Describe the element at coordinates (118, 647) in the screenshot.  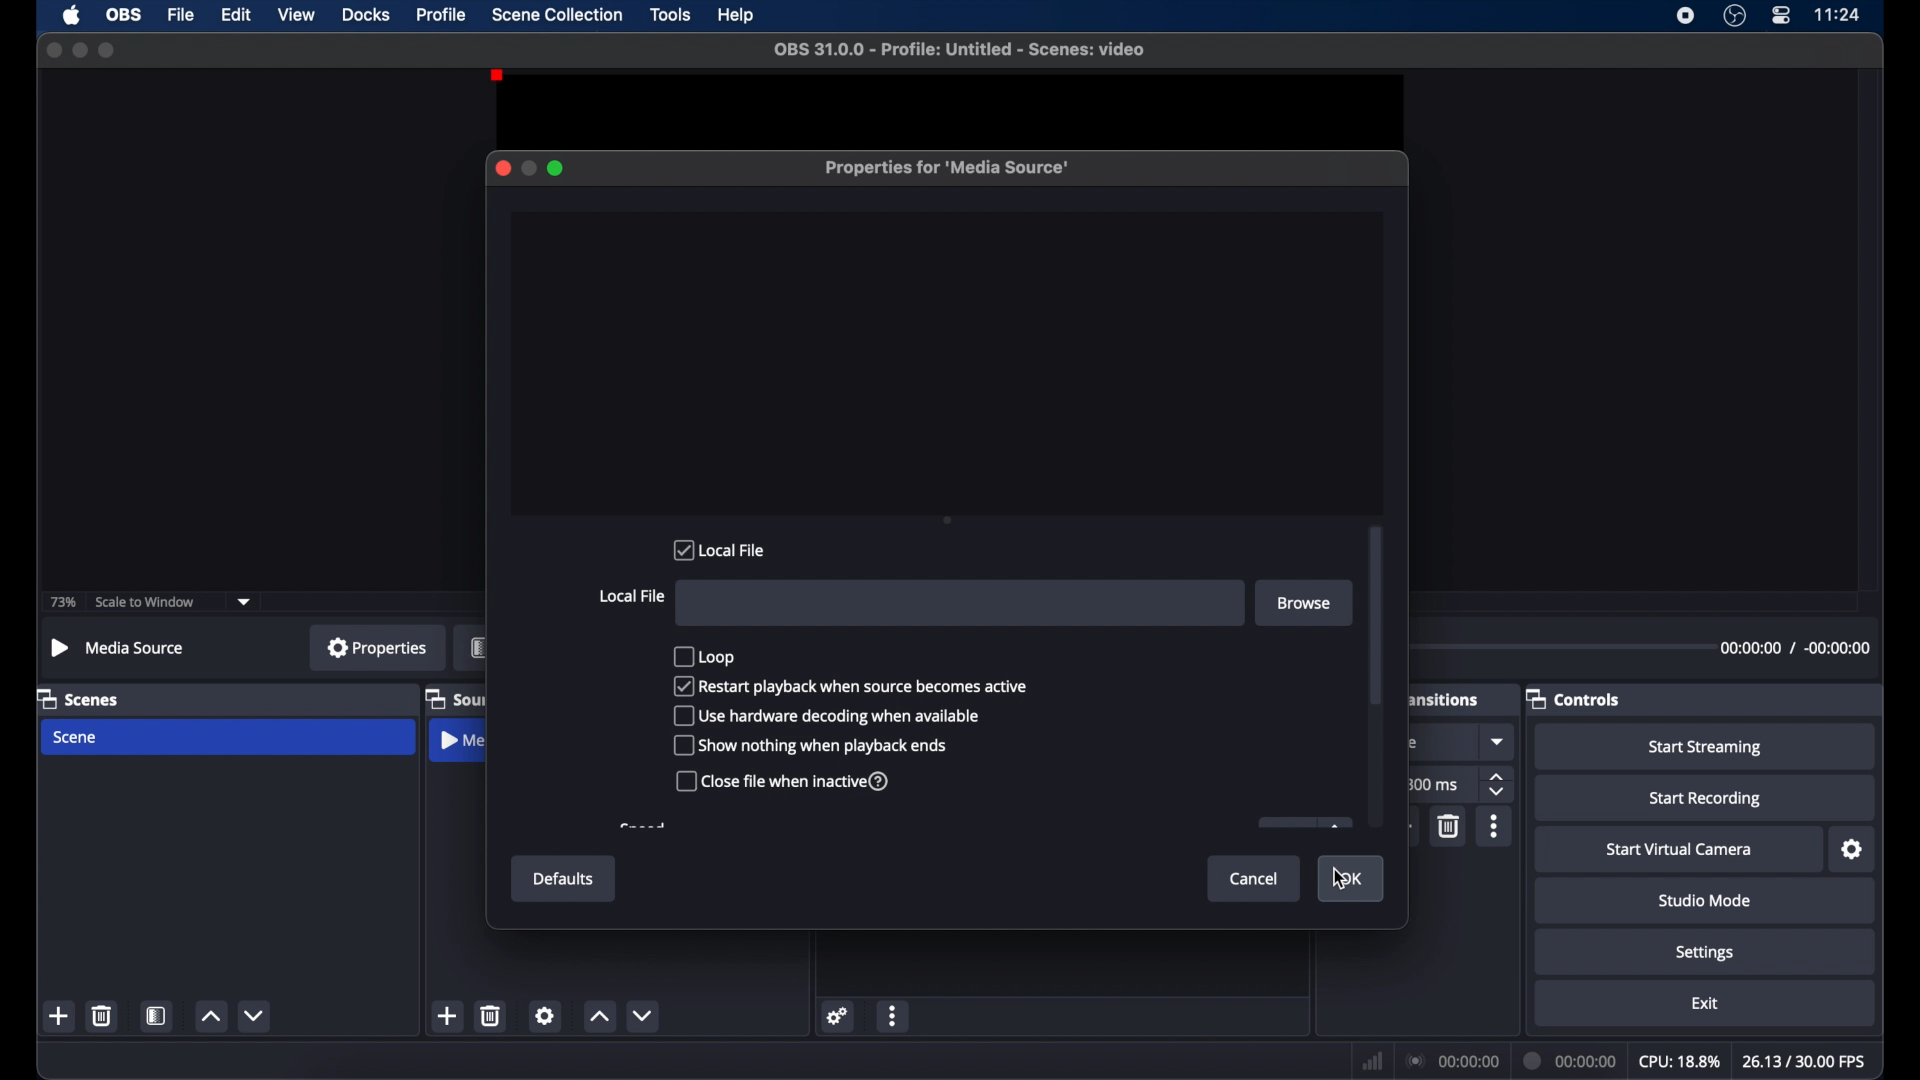
I see `no source selected` at that location.